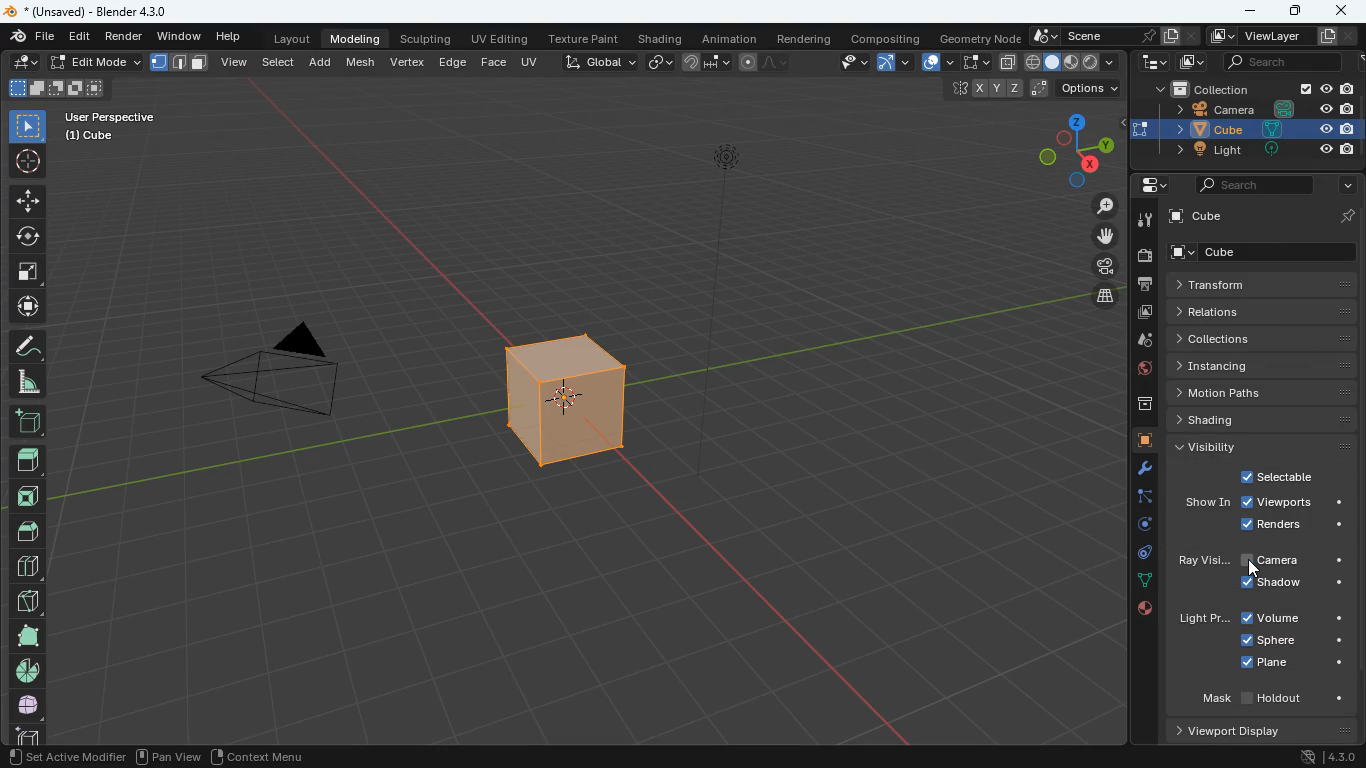 Image resolution: width=1366 pixels, height=768 pixels. I want to click on sphere, so click(1289, 639).